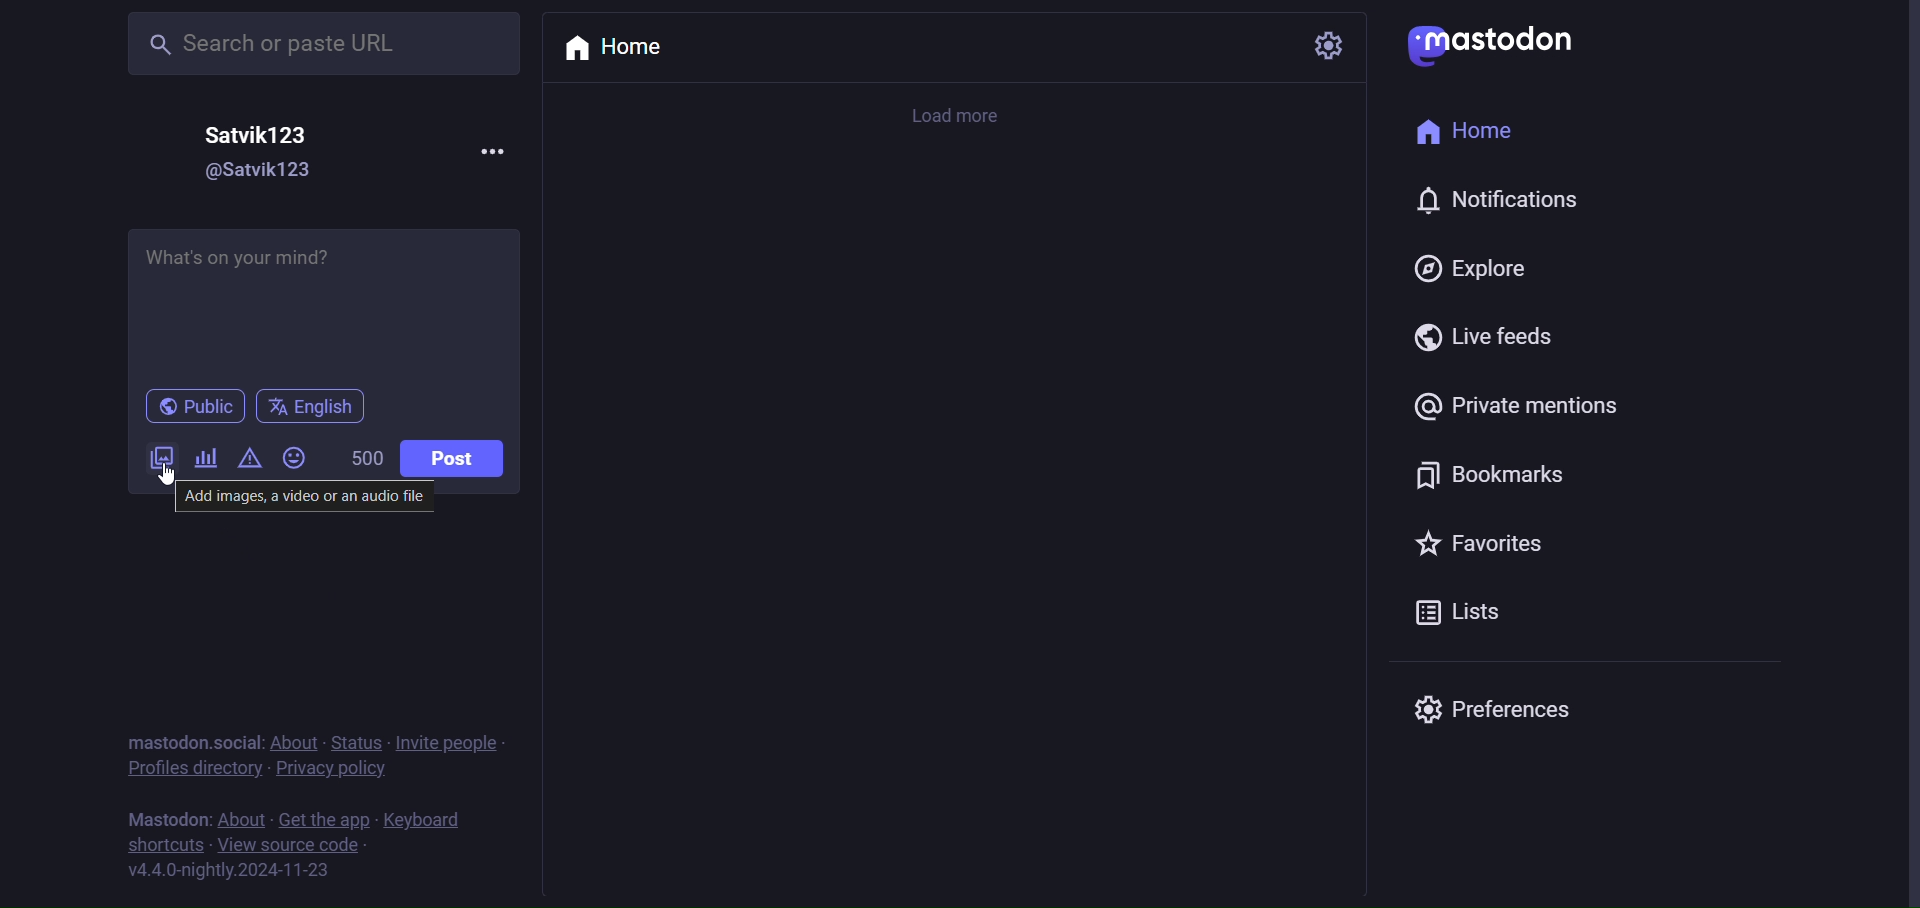 This screenshot has height=908, width=1920. What do you see at coordinates (1498, 708) in the screenshot?
I see `preferences` at bounding box center [1498, 708].